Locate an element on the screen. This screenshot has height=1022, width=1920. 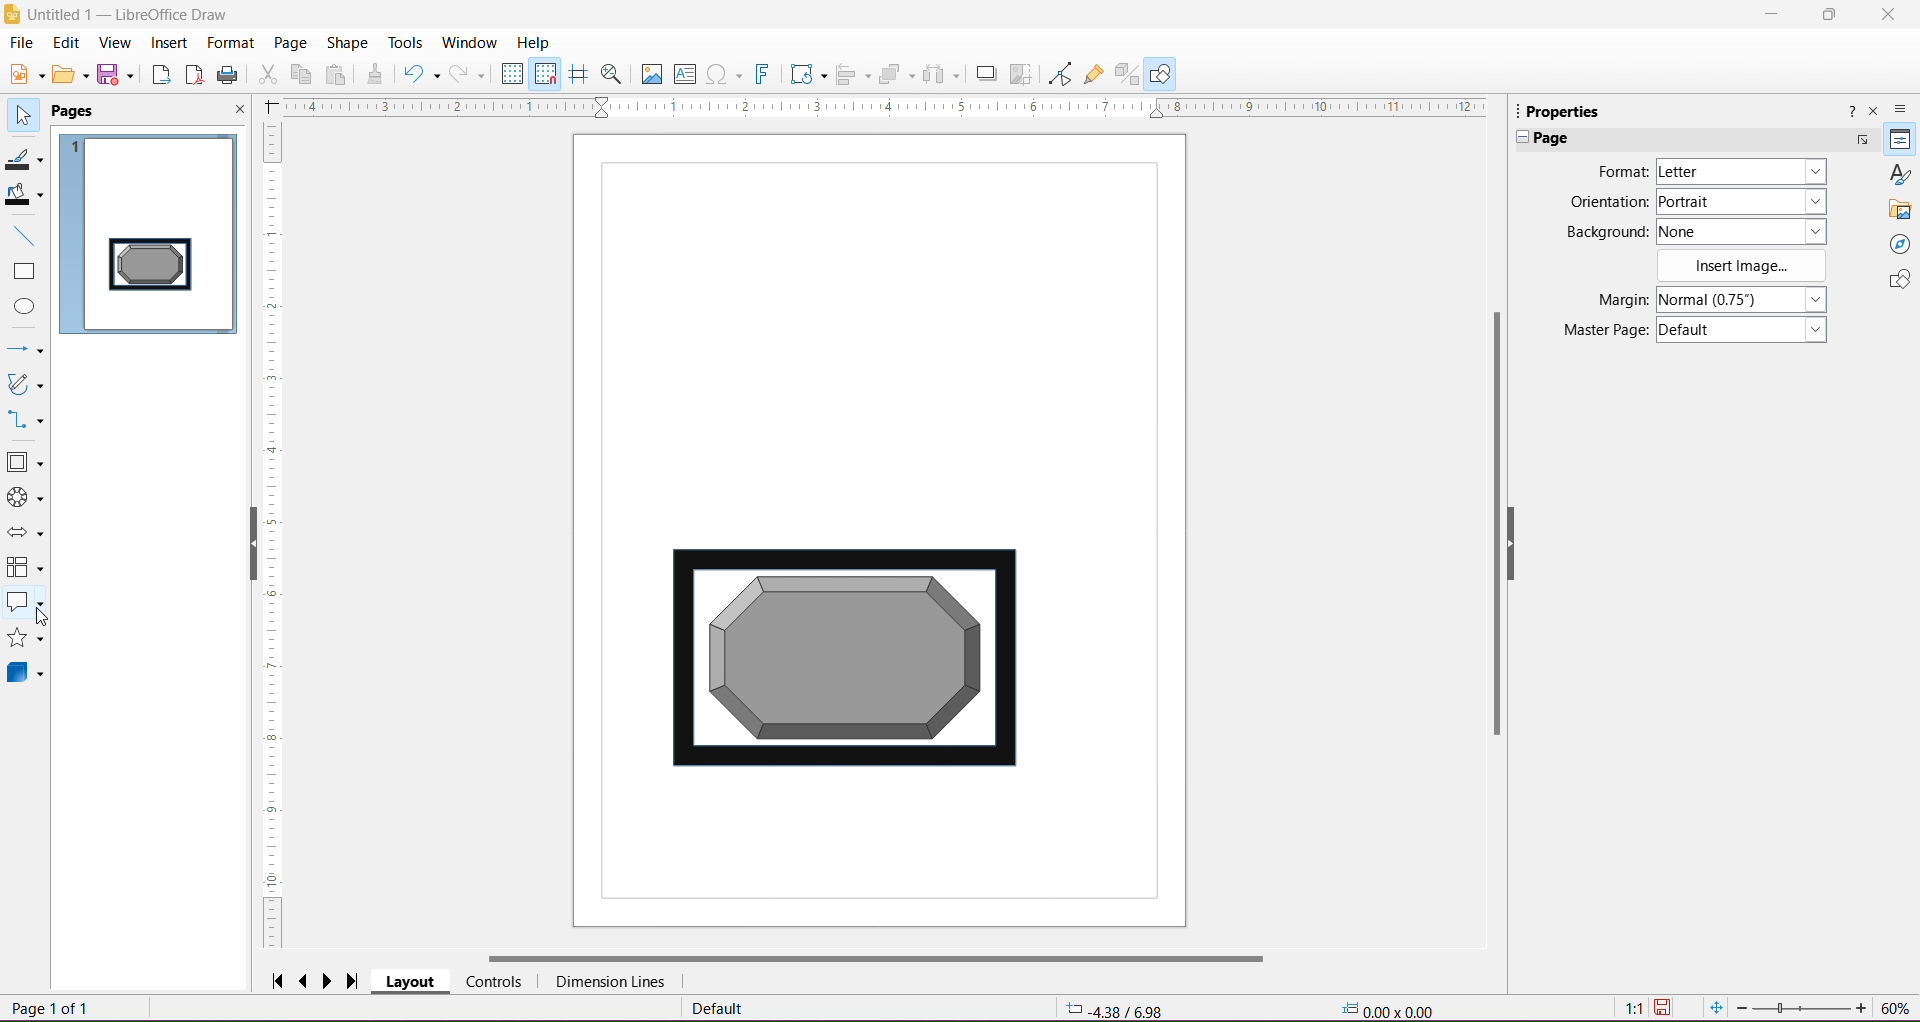
Block Arrows is located at coordinates (26, 533).